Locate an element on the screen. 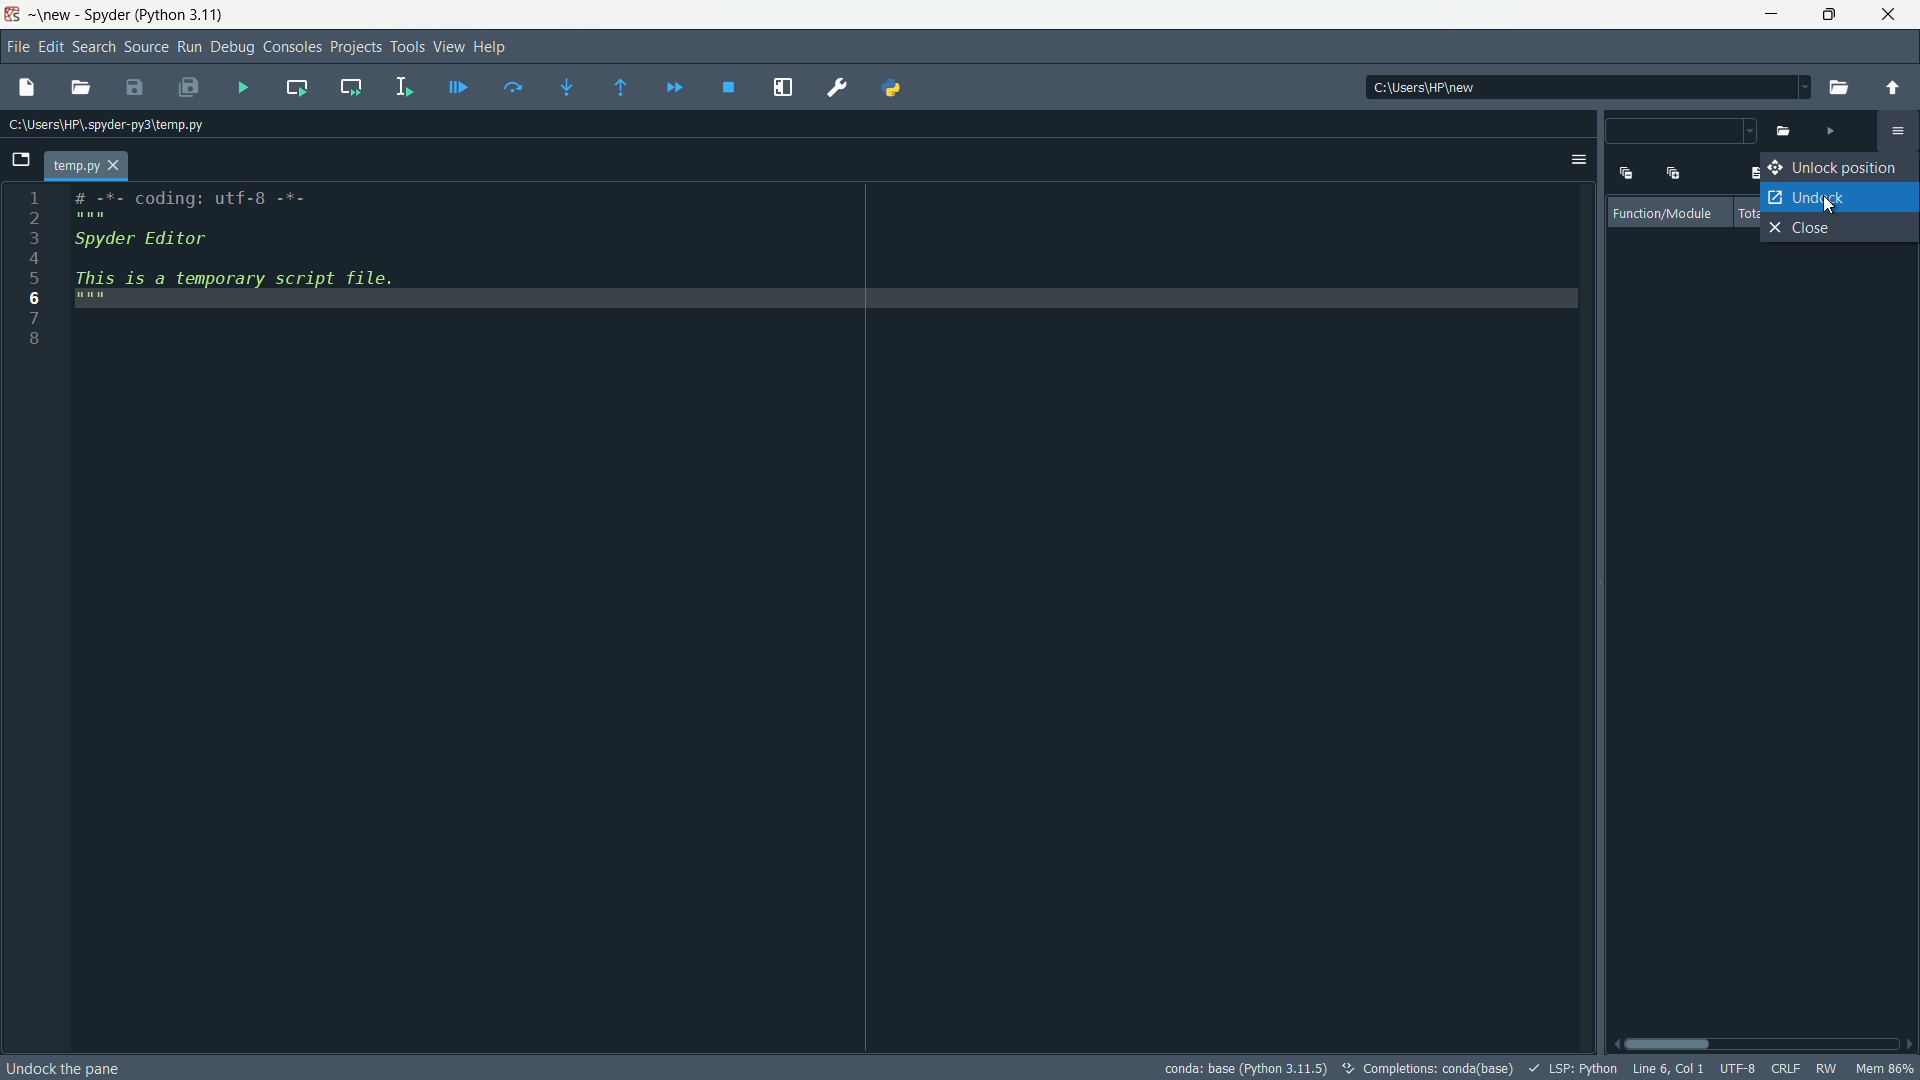  options is located at coordinates (1579, 160).